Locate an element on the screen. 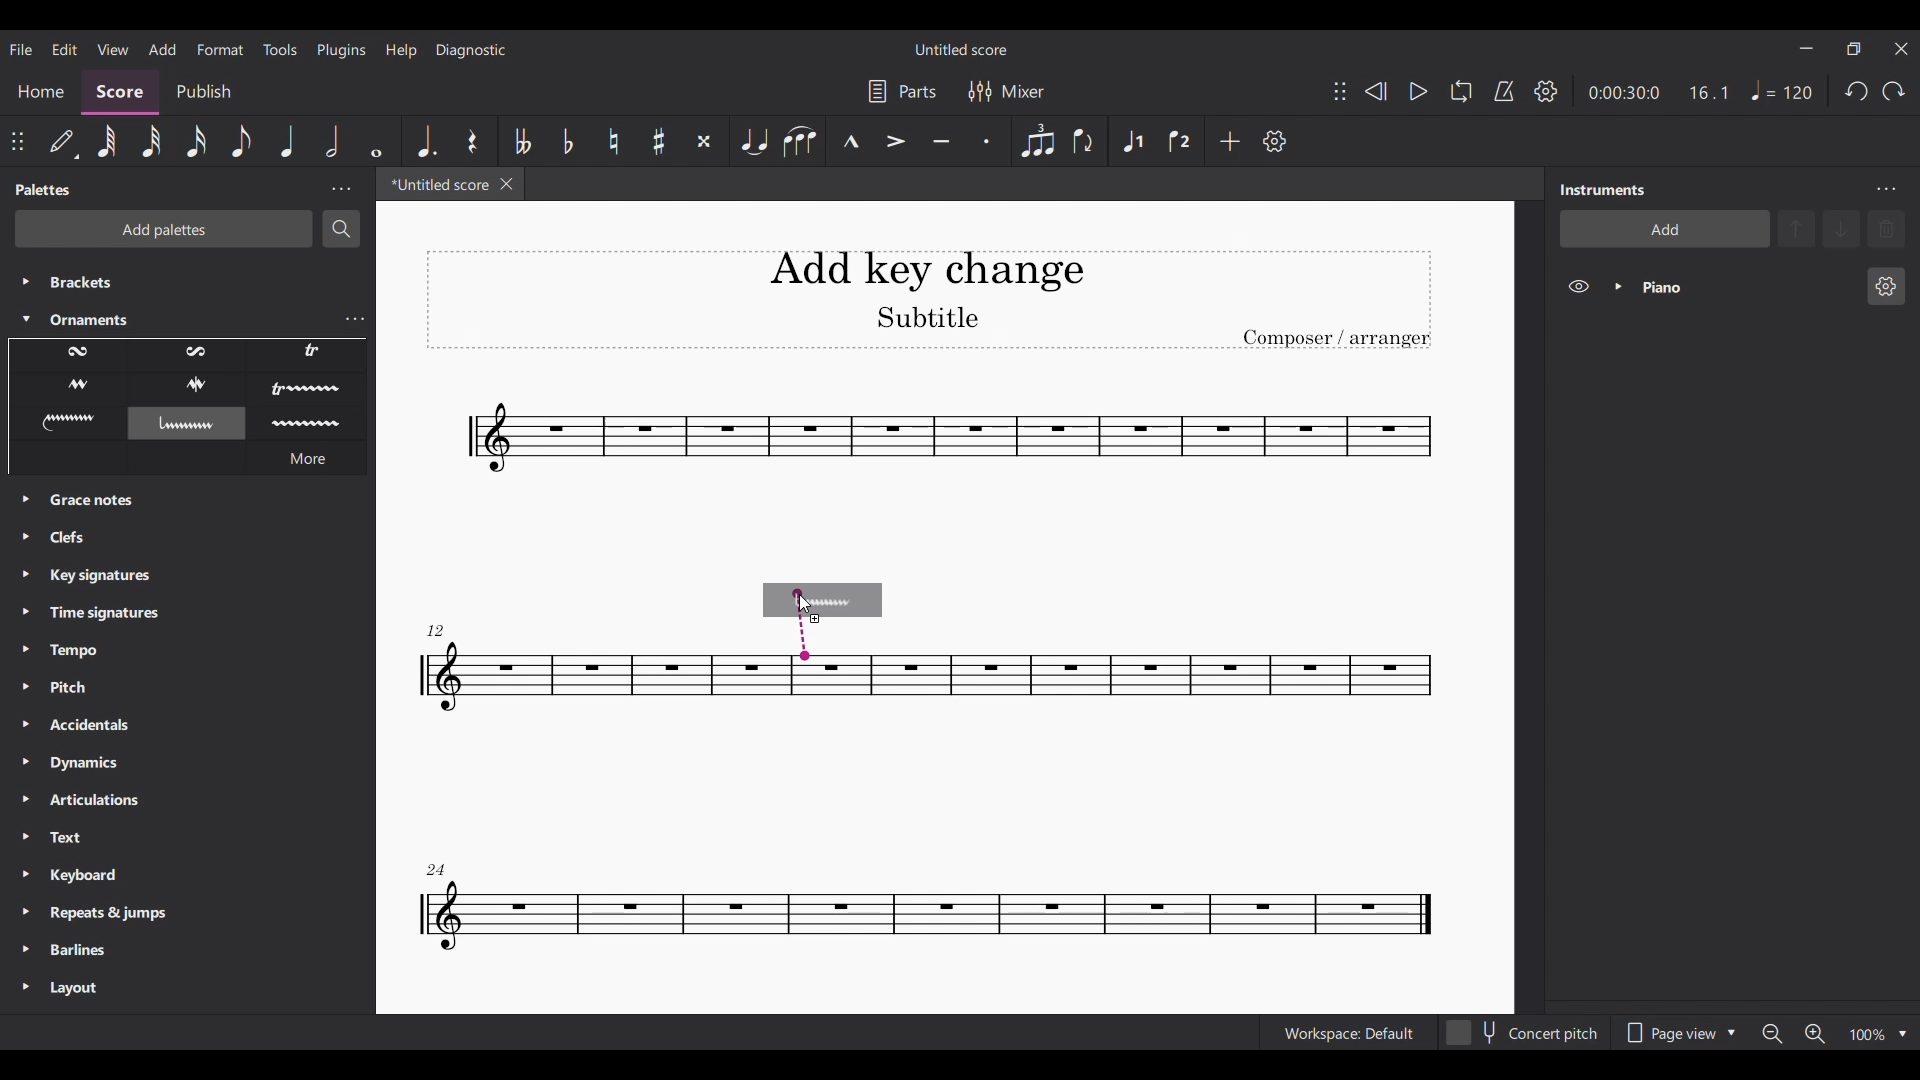 The width and height of the screenshot is (1920, 1080). Flip direction is located at coordinates (1086, 141).